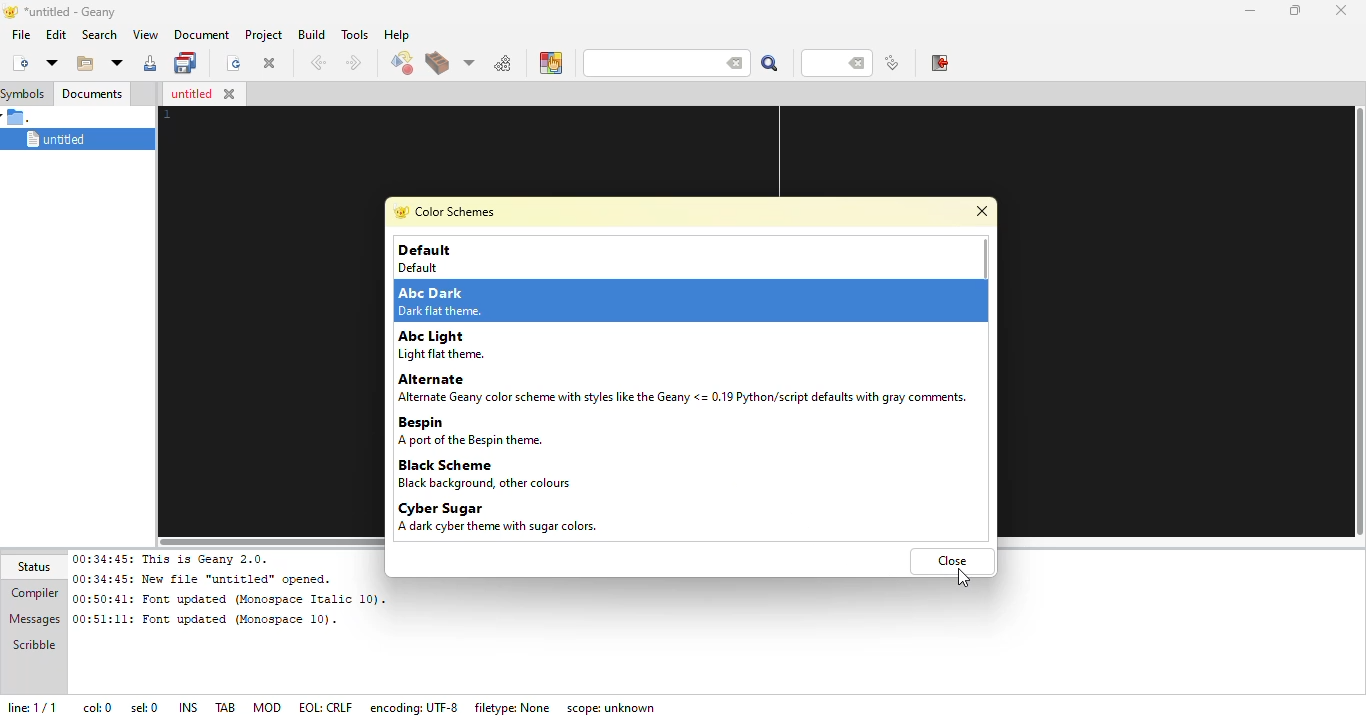 The width and height of the screenshot is (1366, 720). Describe the element at coordinates (1293, 9) in the screenshot. I see `maximize` at that location.